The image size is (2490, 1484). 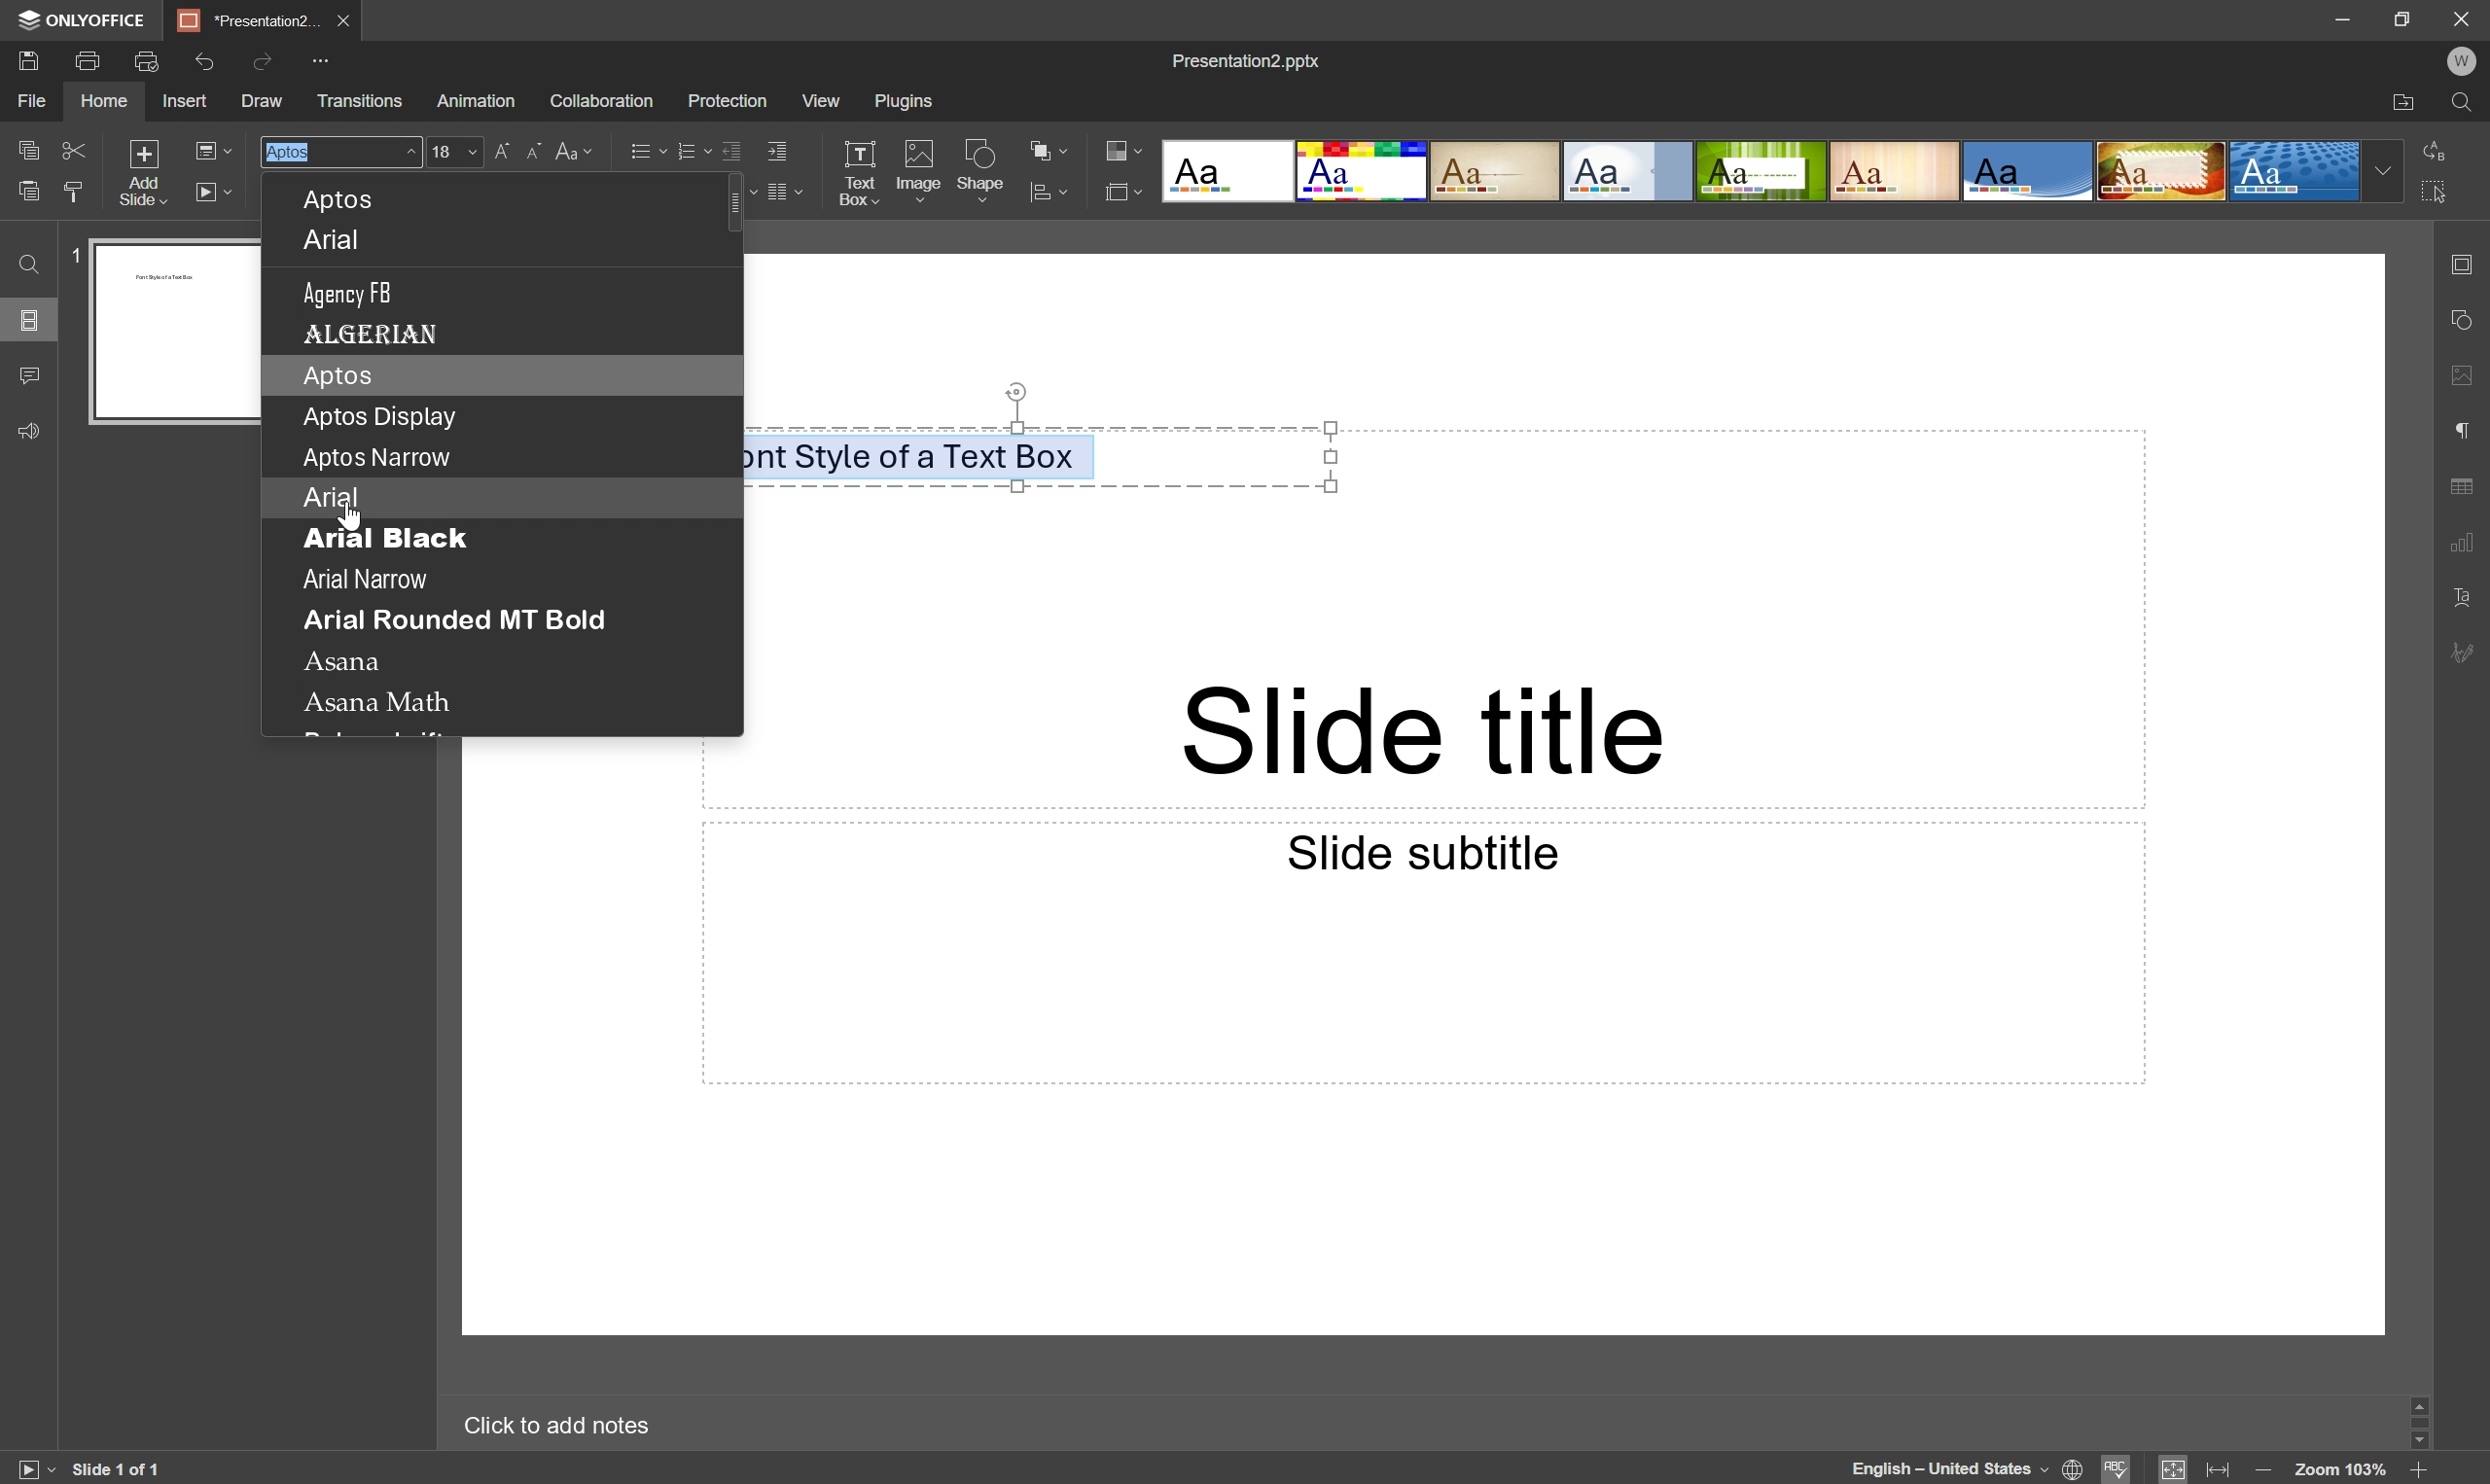 I want to click on Set document language, so click(x=2075, y=1470).